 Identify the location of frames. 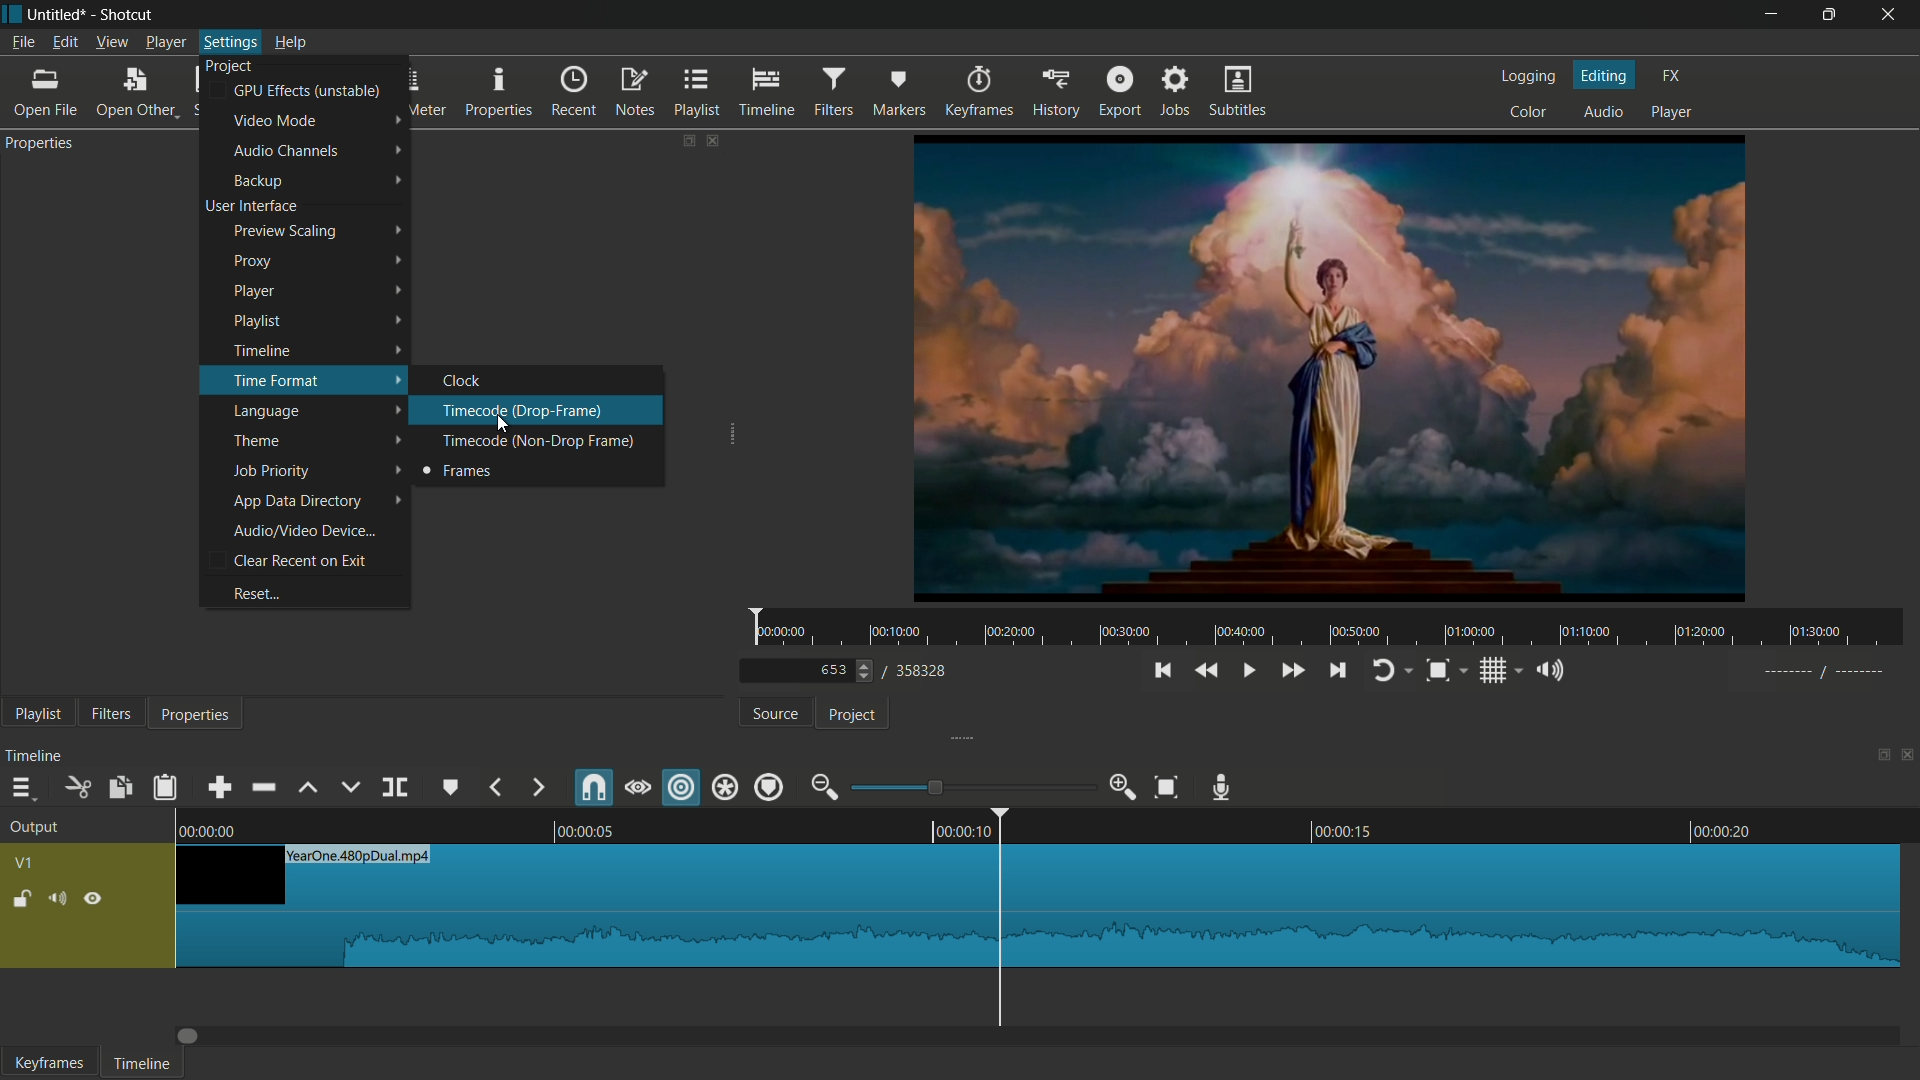
(461, 471).